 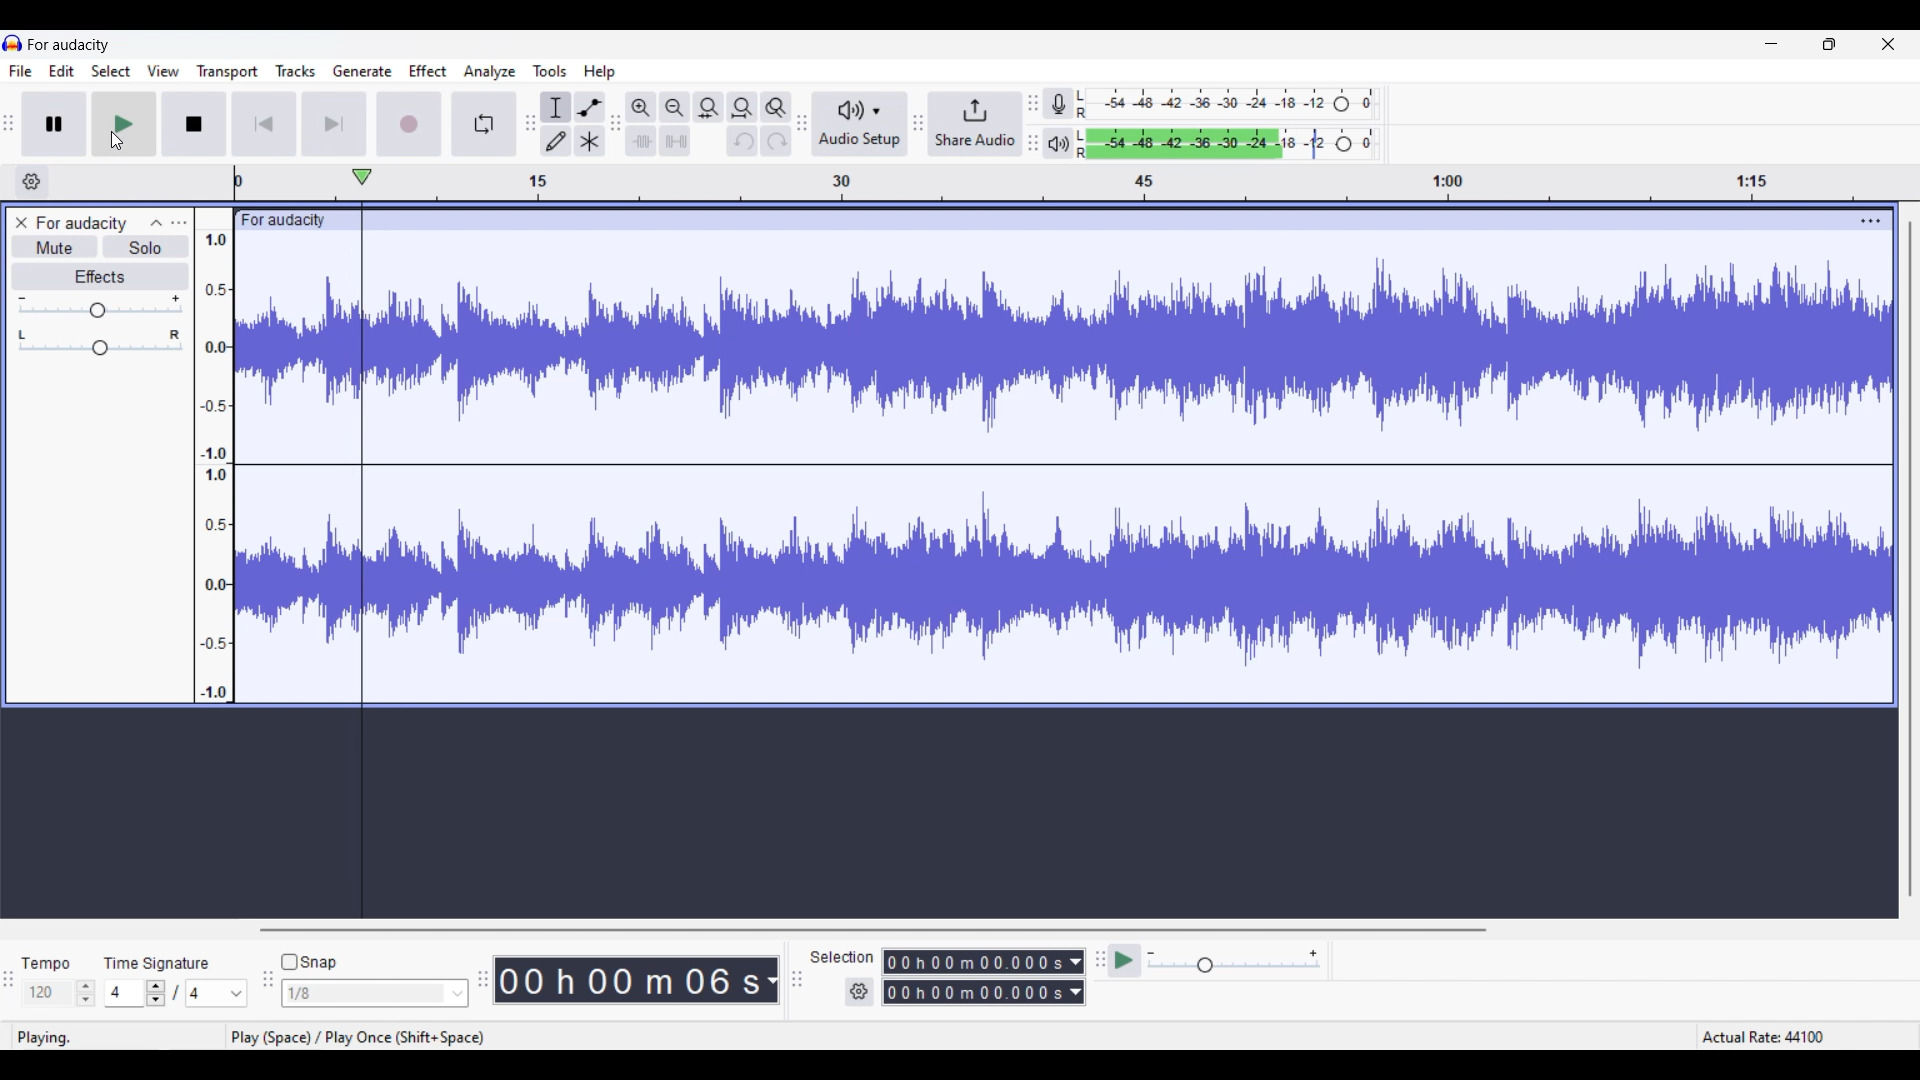 I want to click on Indicates time signature settings, so click(x=156, y=963).